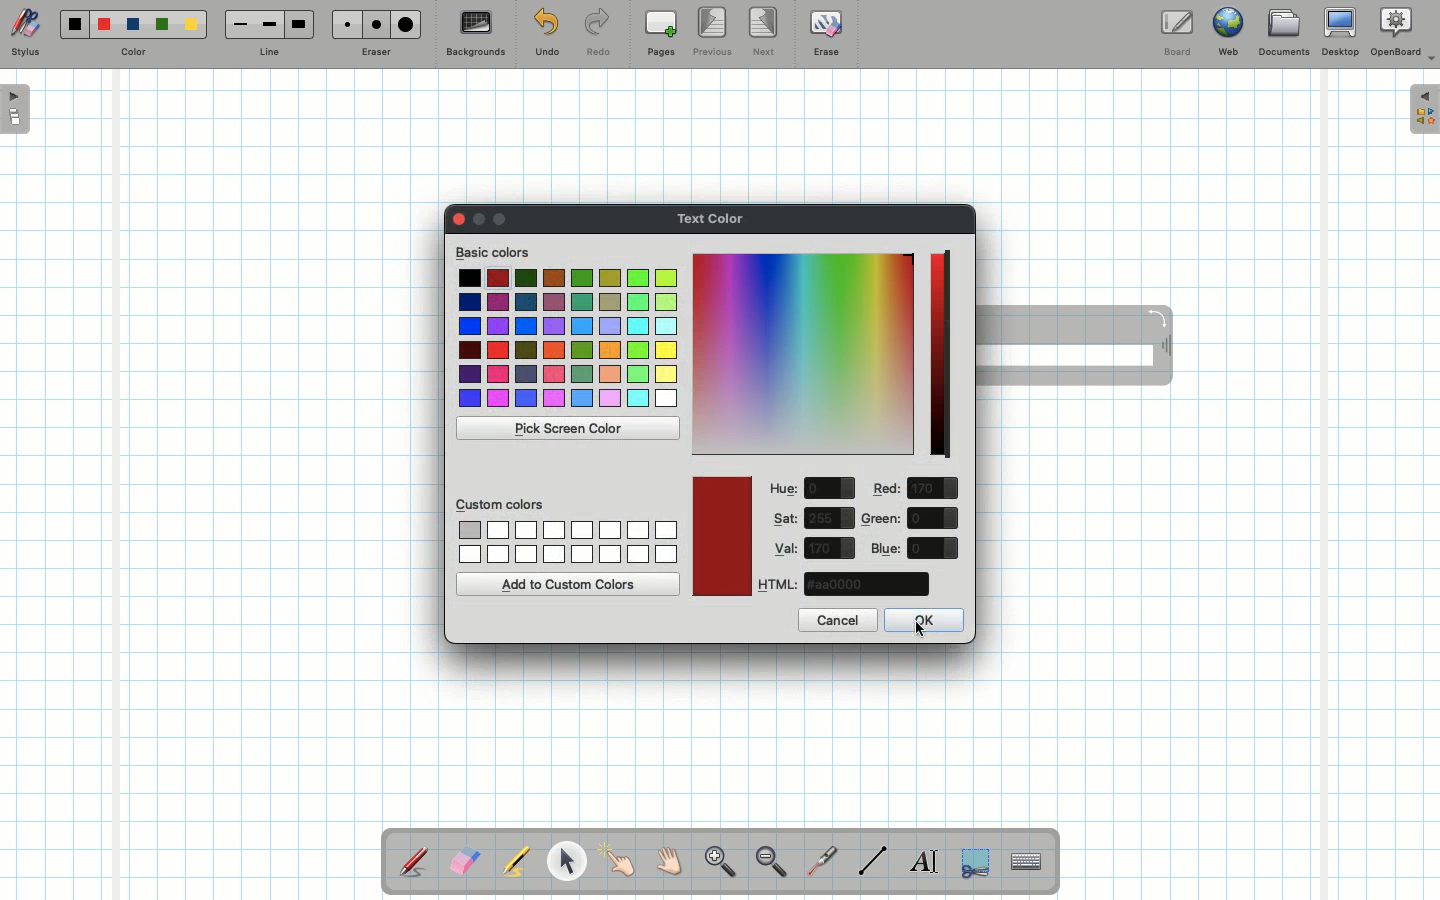 Image resolution: width=1440 pixels, height=900 pixels. What do you see at coordinates (765, 30) in the screenshot?
I see `Next` at bounding box center [765, 30].